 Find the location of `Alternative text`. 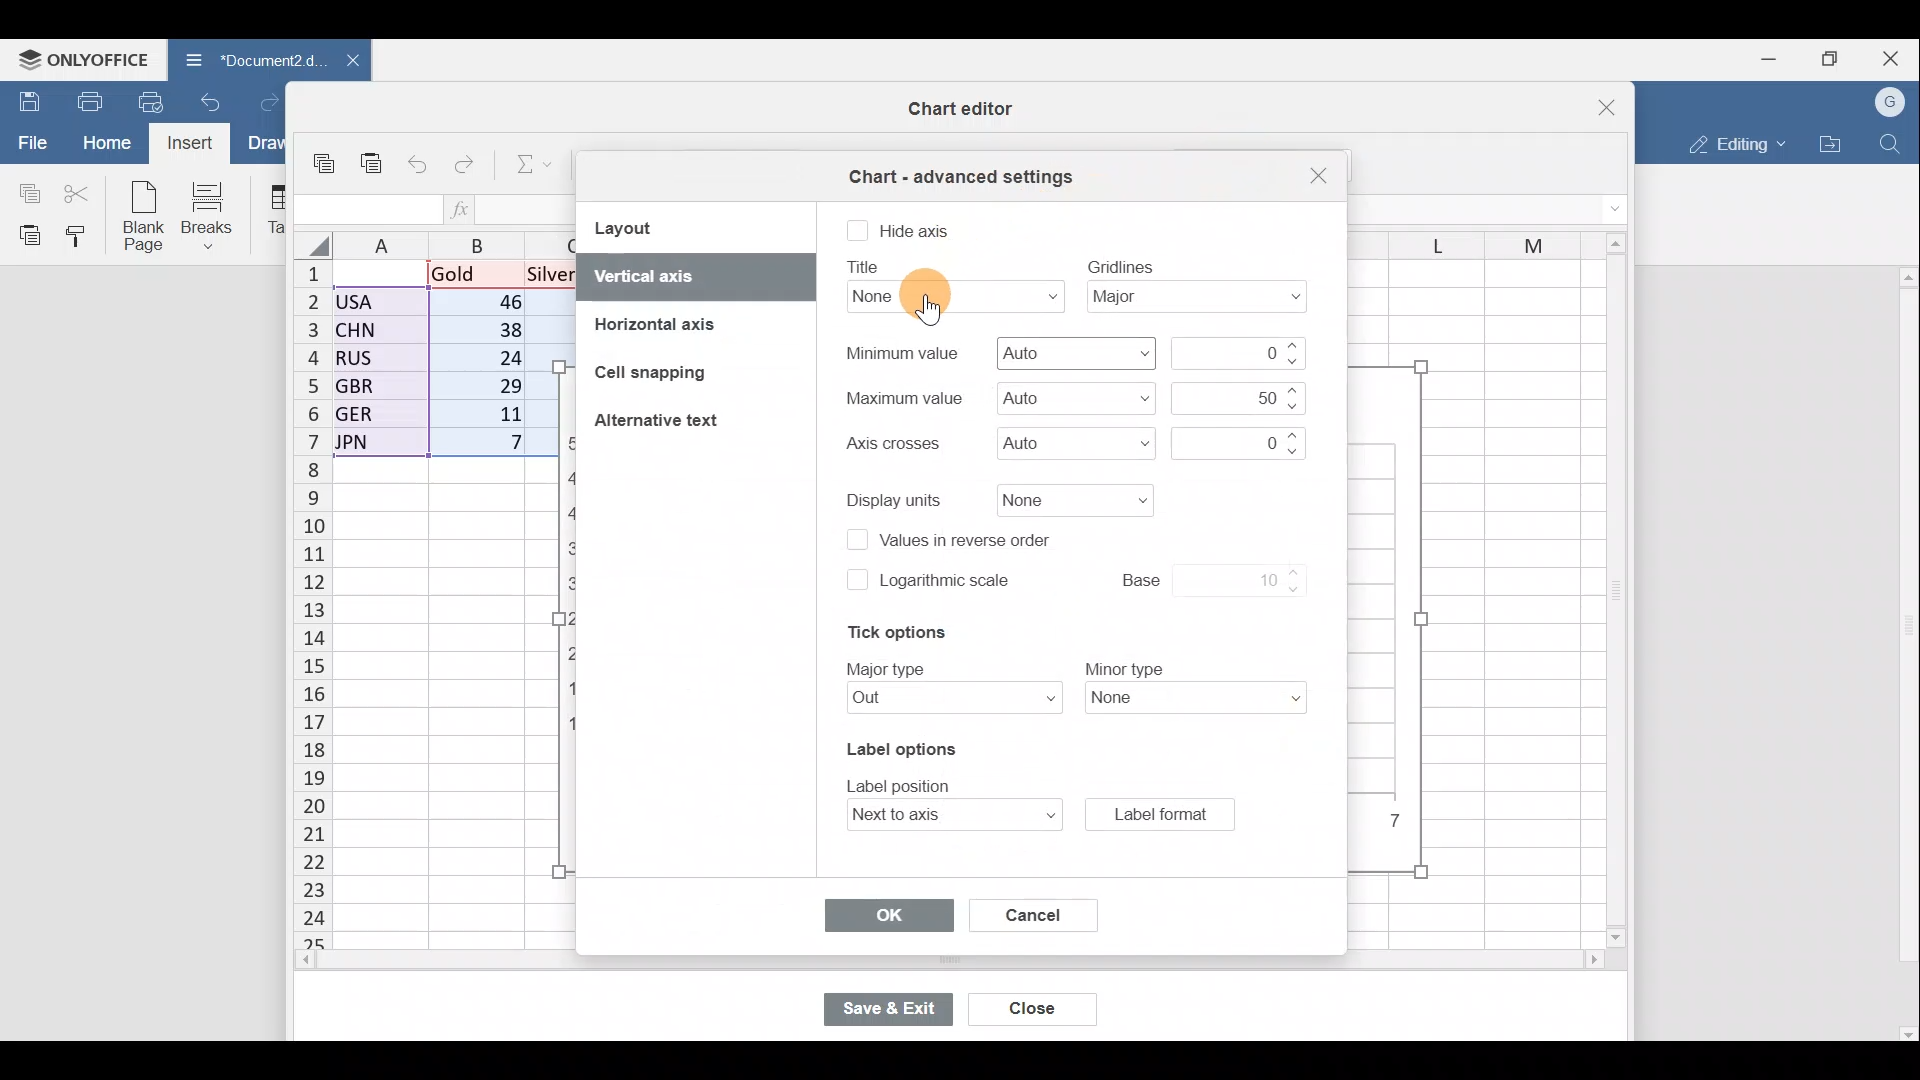

Alternative text is located at coordinates (662, 421).